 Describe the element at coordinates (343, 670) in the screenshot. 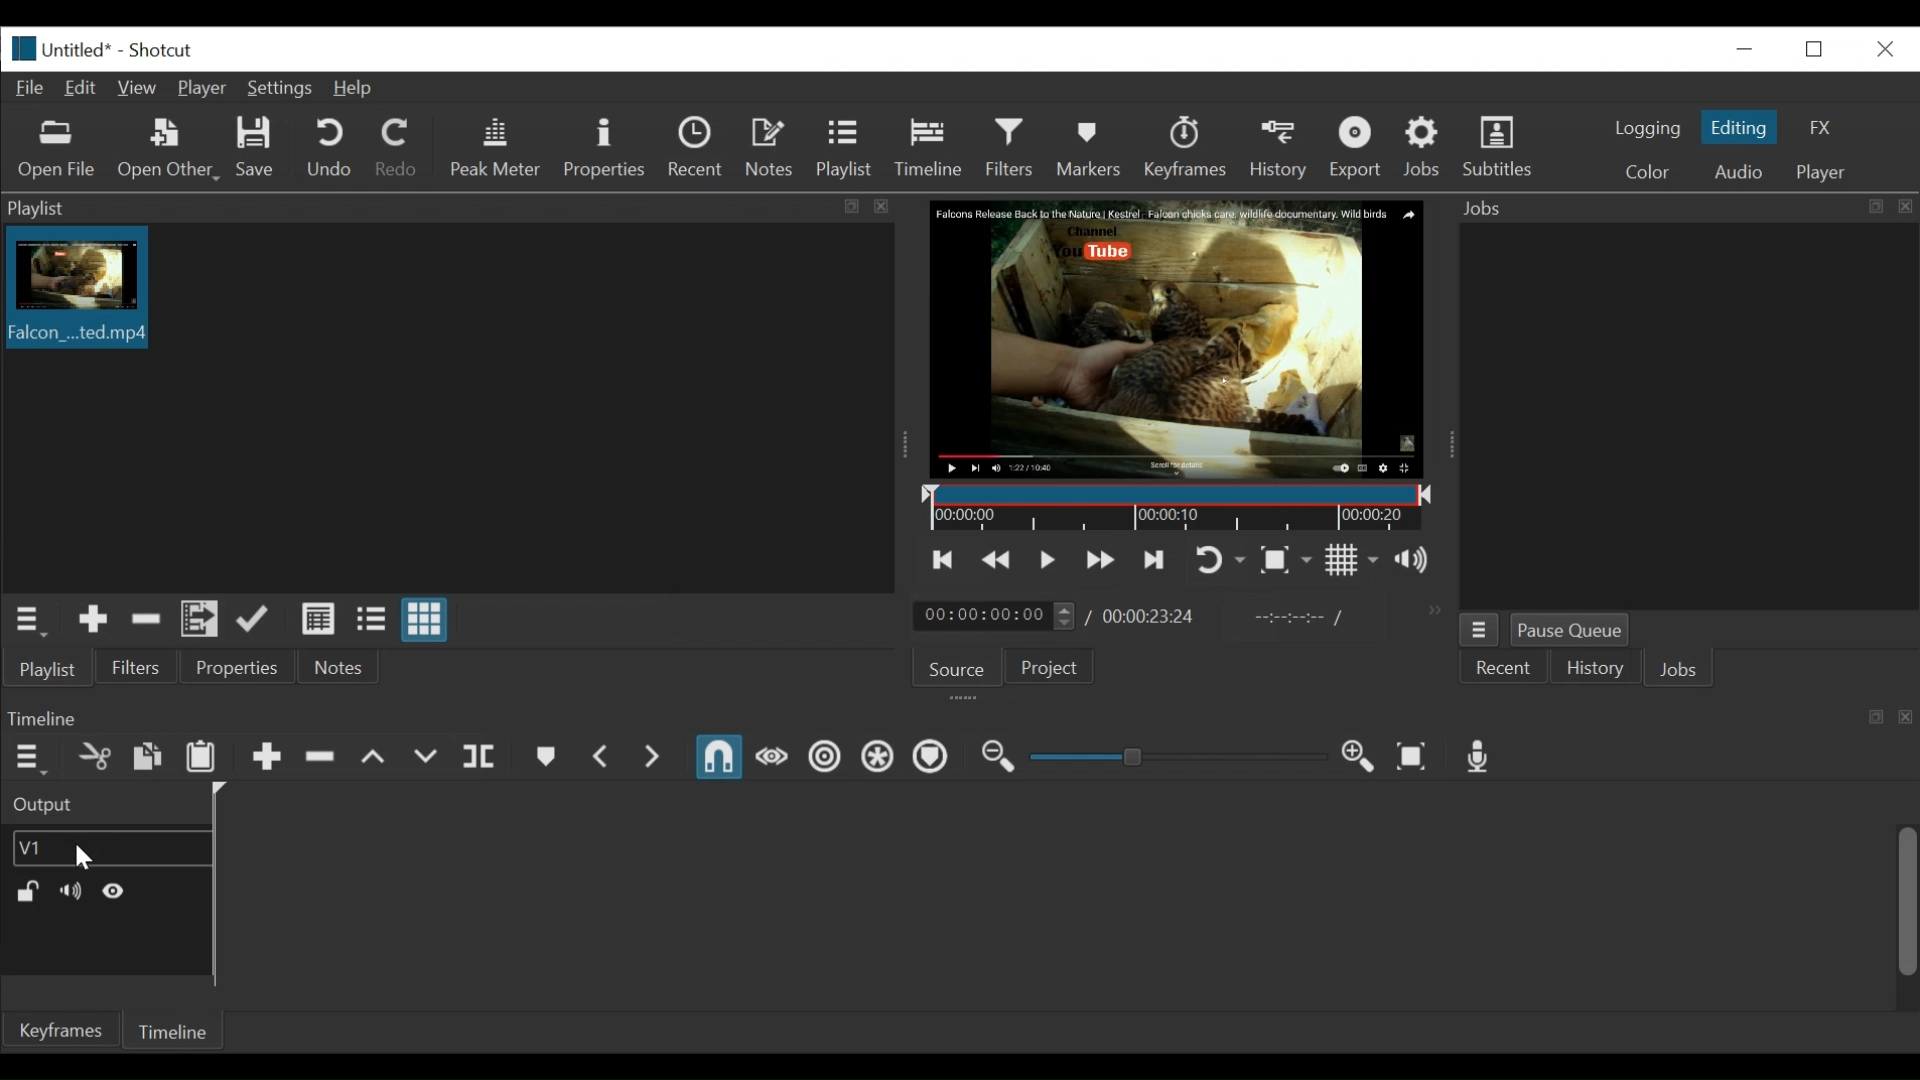

I see `Notes` at that location.